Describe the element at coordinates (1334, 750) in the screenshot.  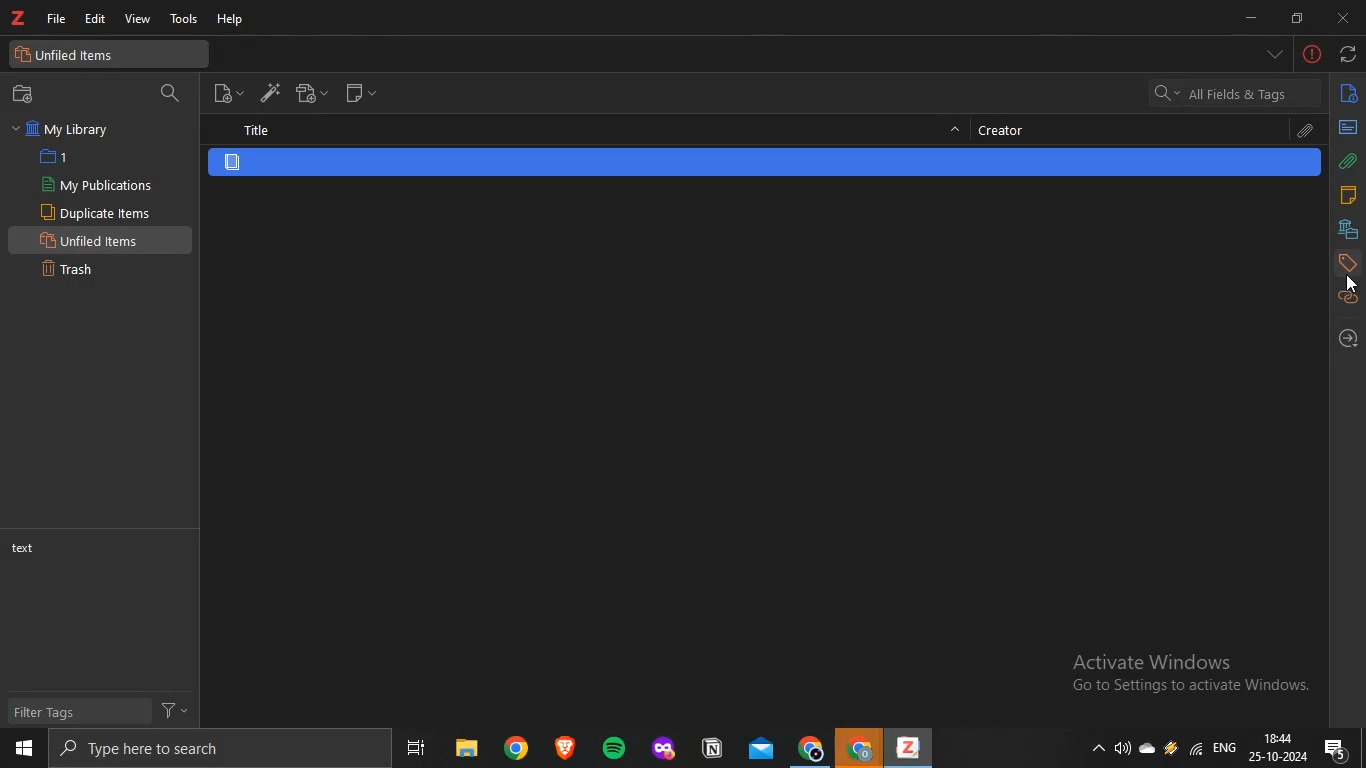
I see `notifications` at that location.